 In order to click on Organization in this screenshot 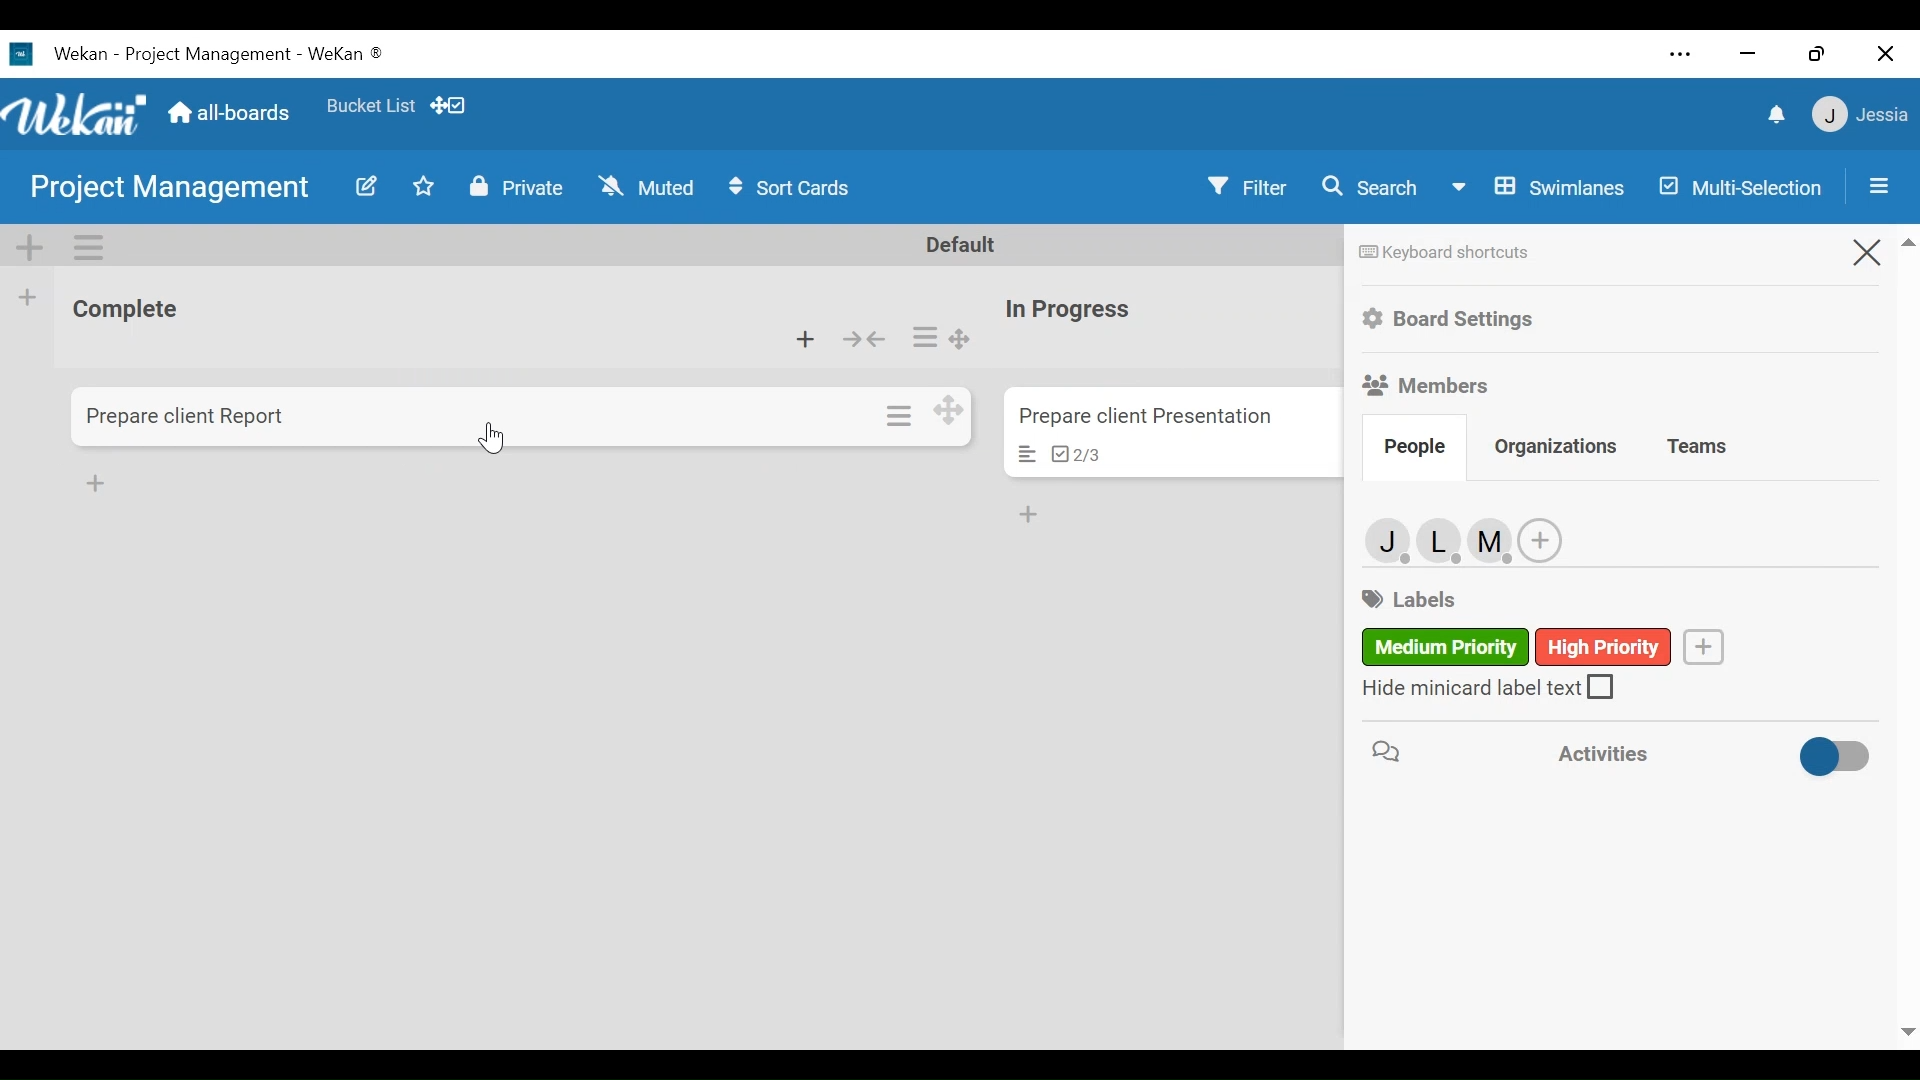, I will do `click(1555, 446)`.